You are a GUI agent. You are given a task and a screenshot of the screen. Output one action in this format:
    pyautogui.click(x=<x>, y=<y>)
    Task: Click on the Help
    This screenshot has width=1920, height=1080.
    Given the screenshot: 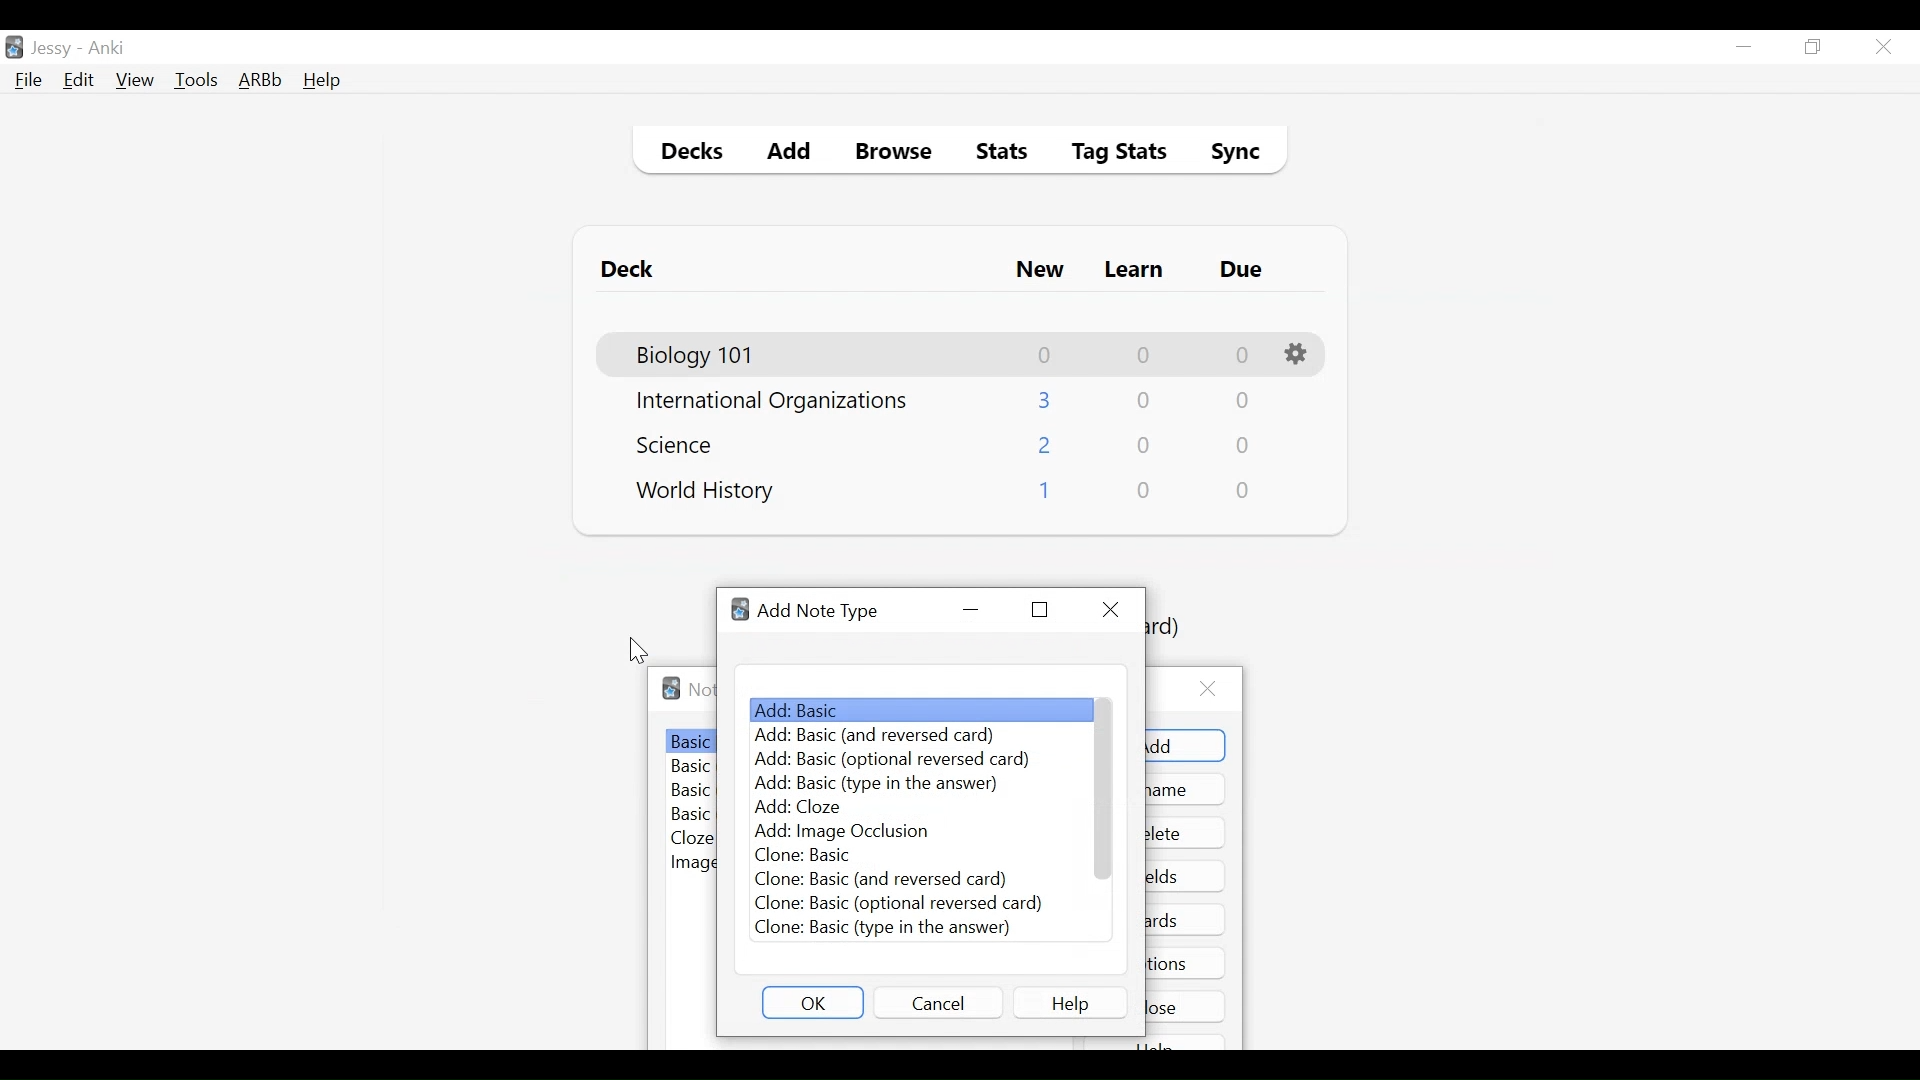 What is the action you would take?
    pyautogui.click(x=1070, y=1002)
    